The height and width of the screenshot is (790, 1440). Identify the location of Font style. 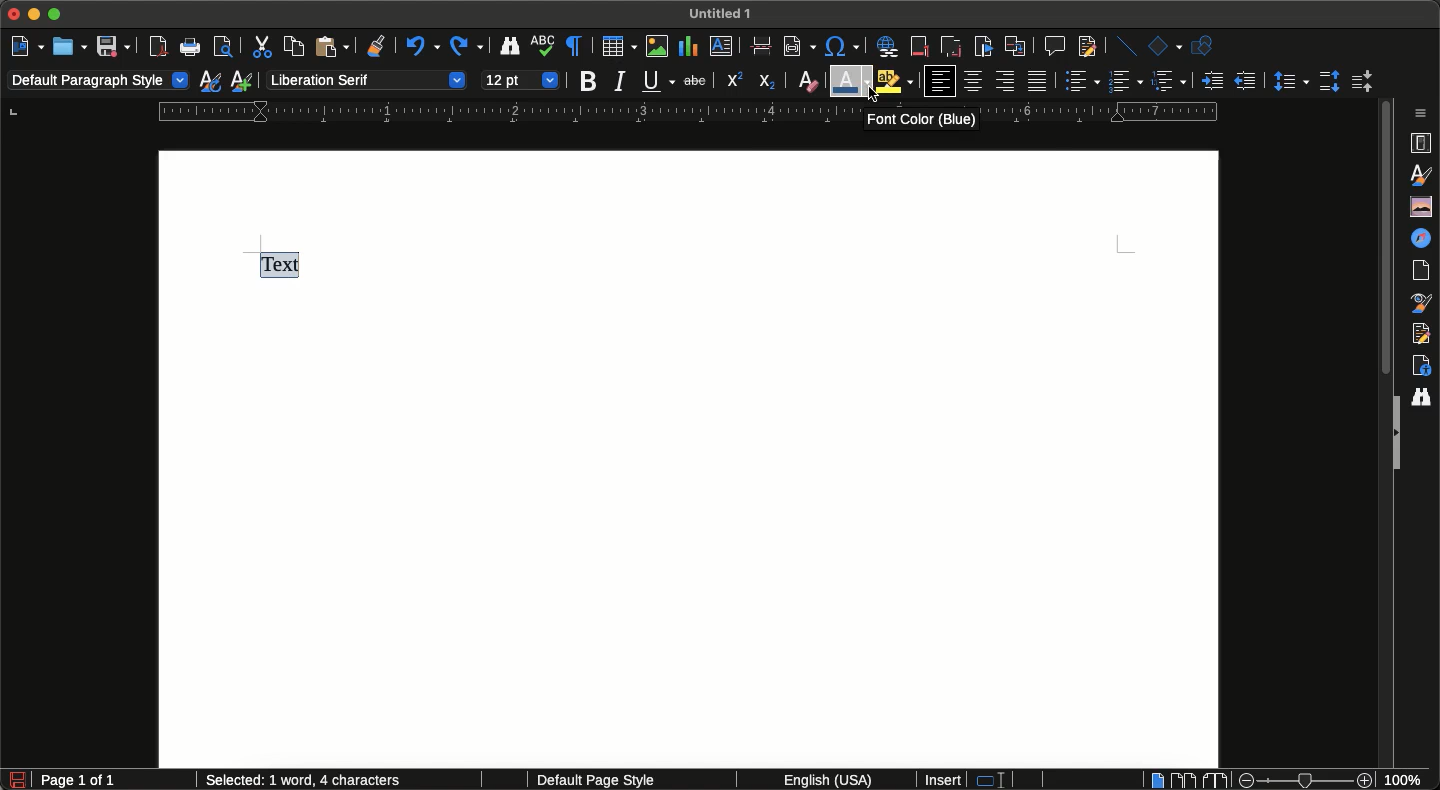
(365, 79).